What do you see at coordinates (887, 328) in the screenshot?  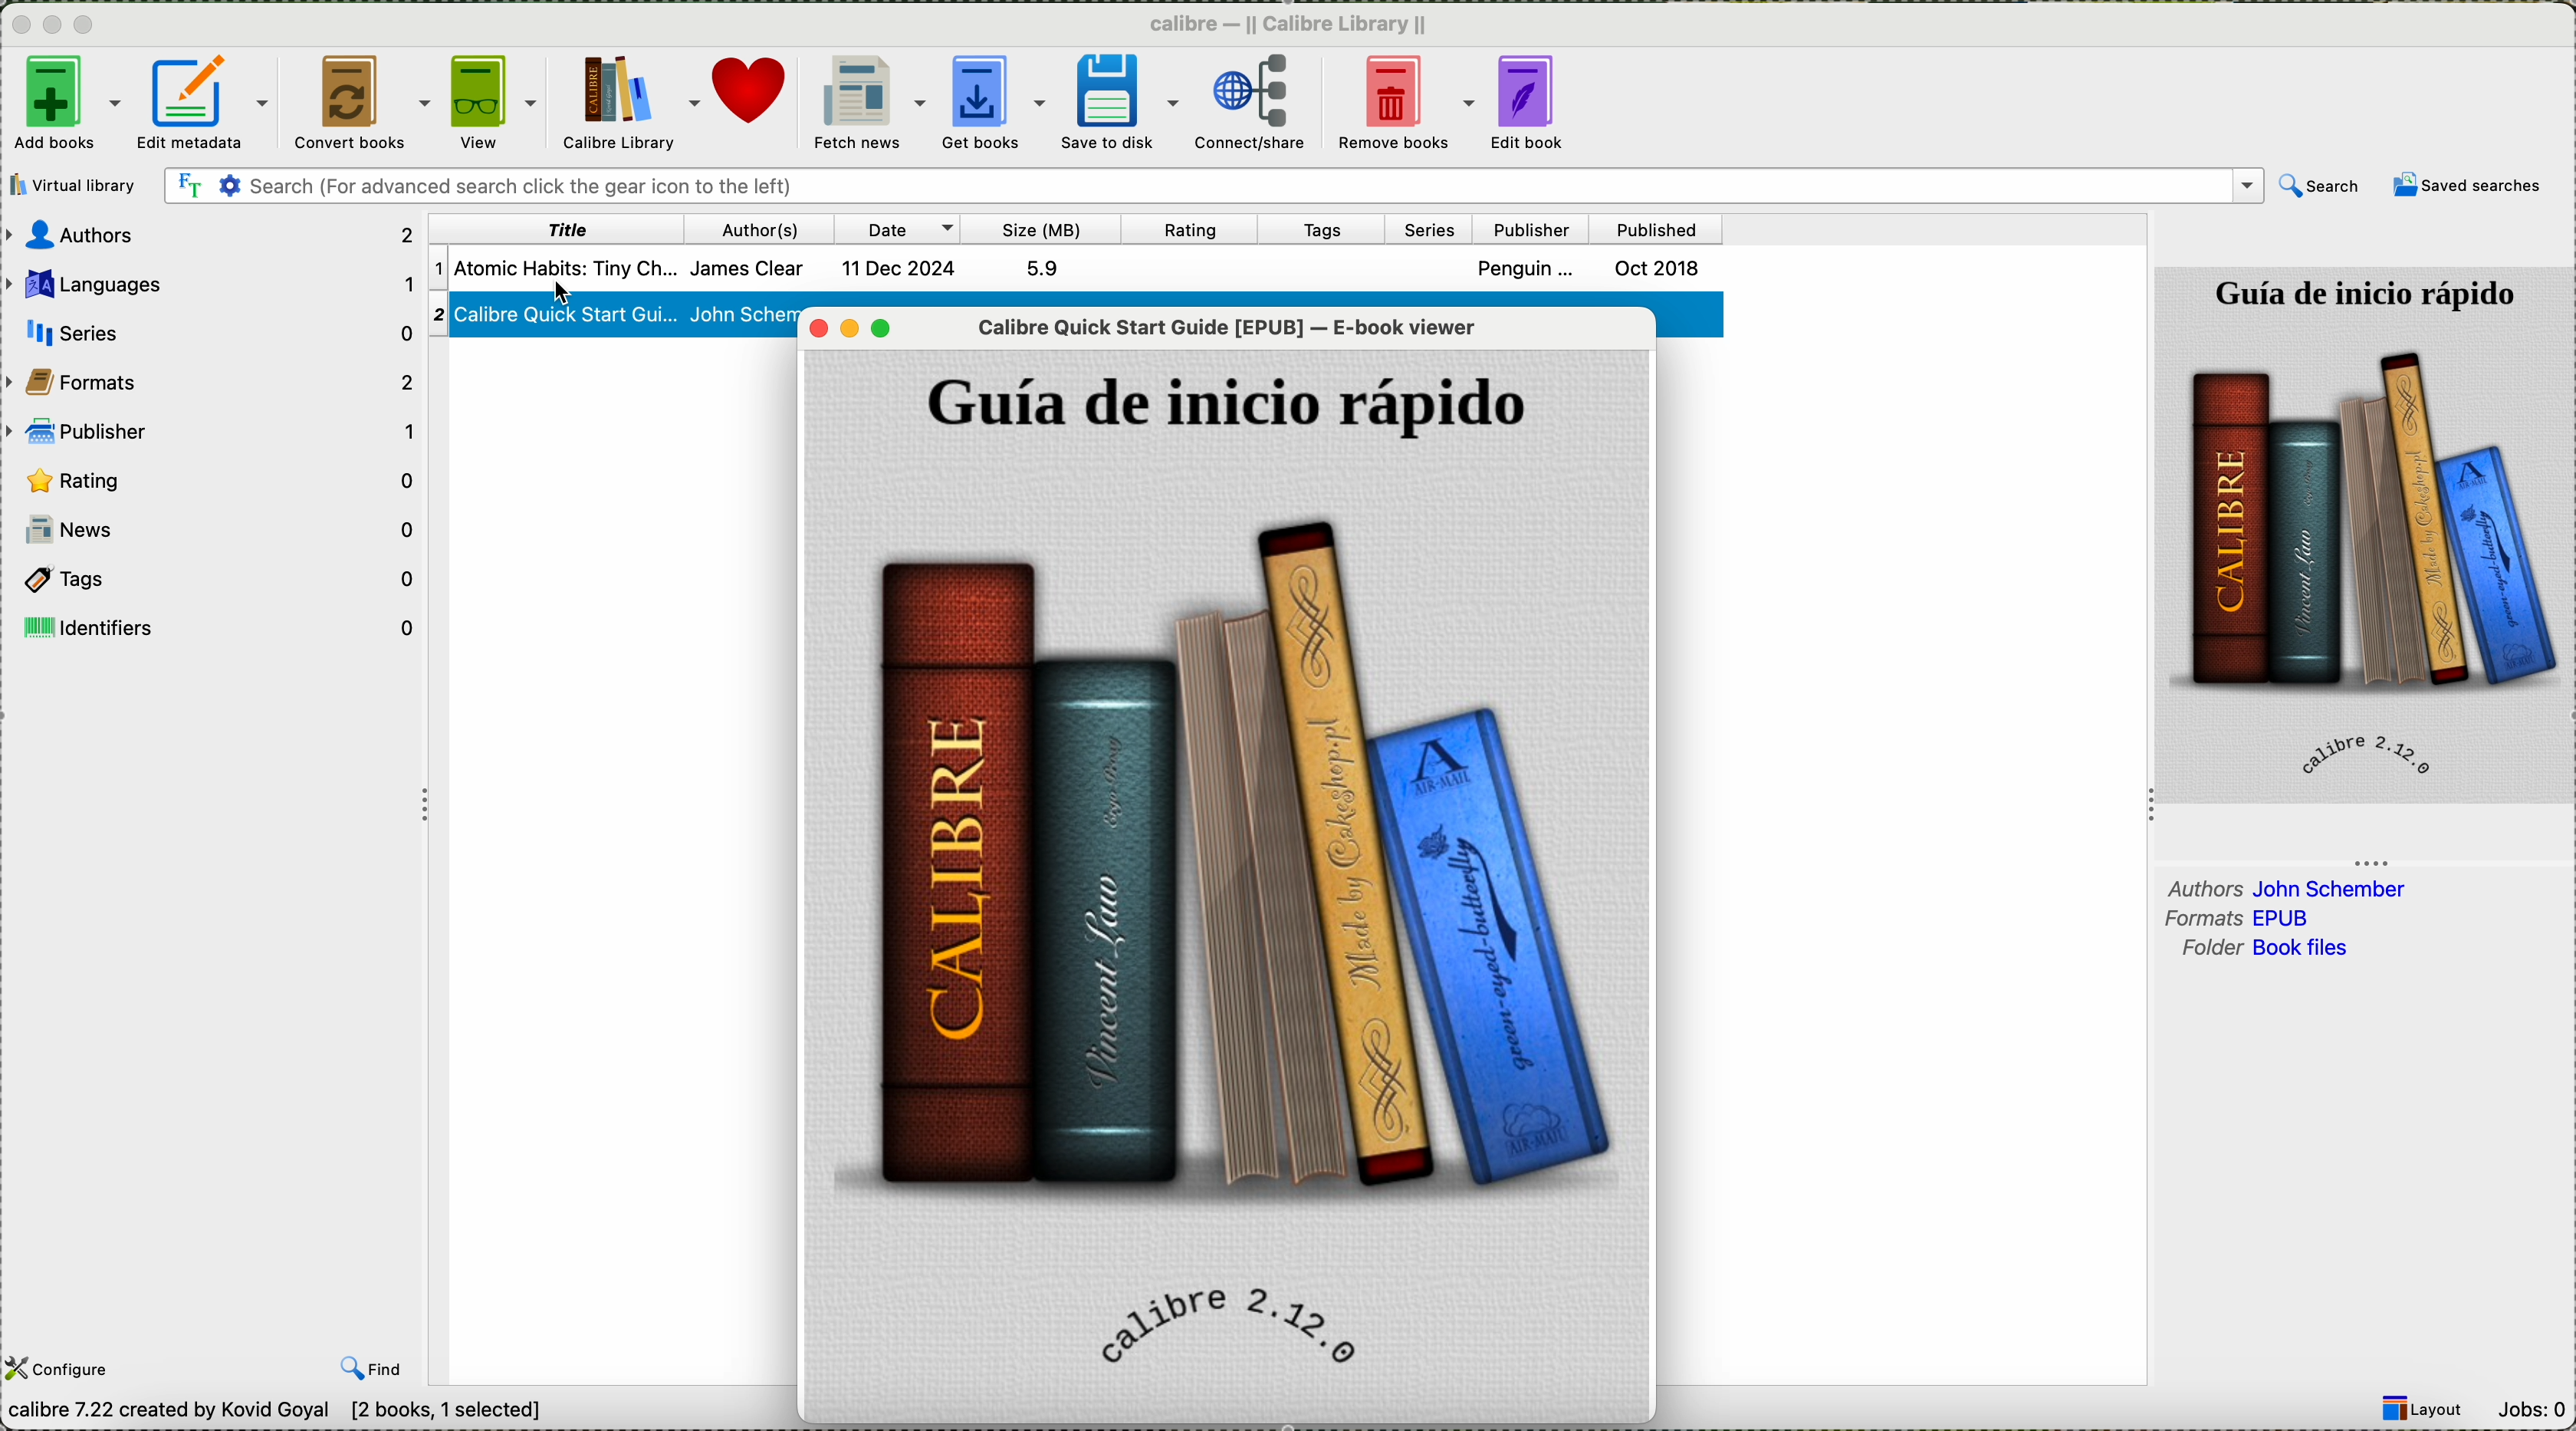 I see `maximize viewer` at bounding box center [887, 328].